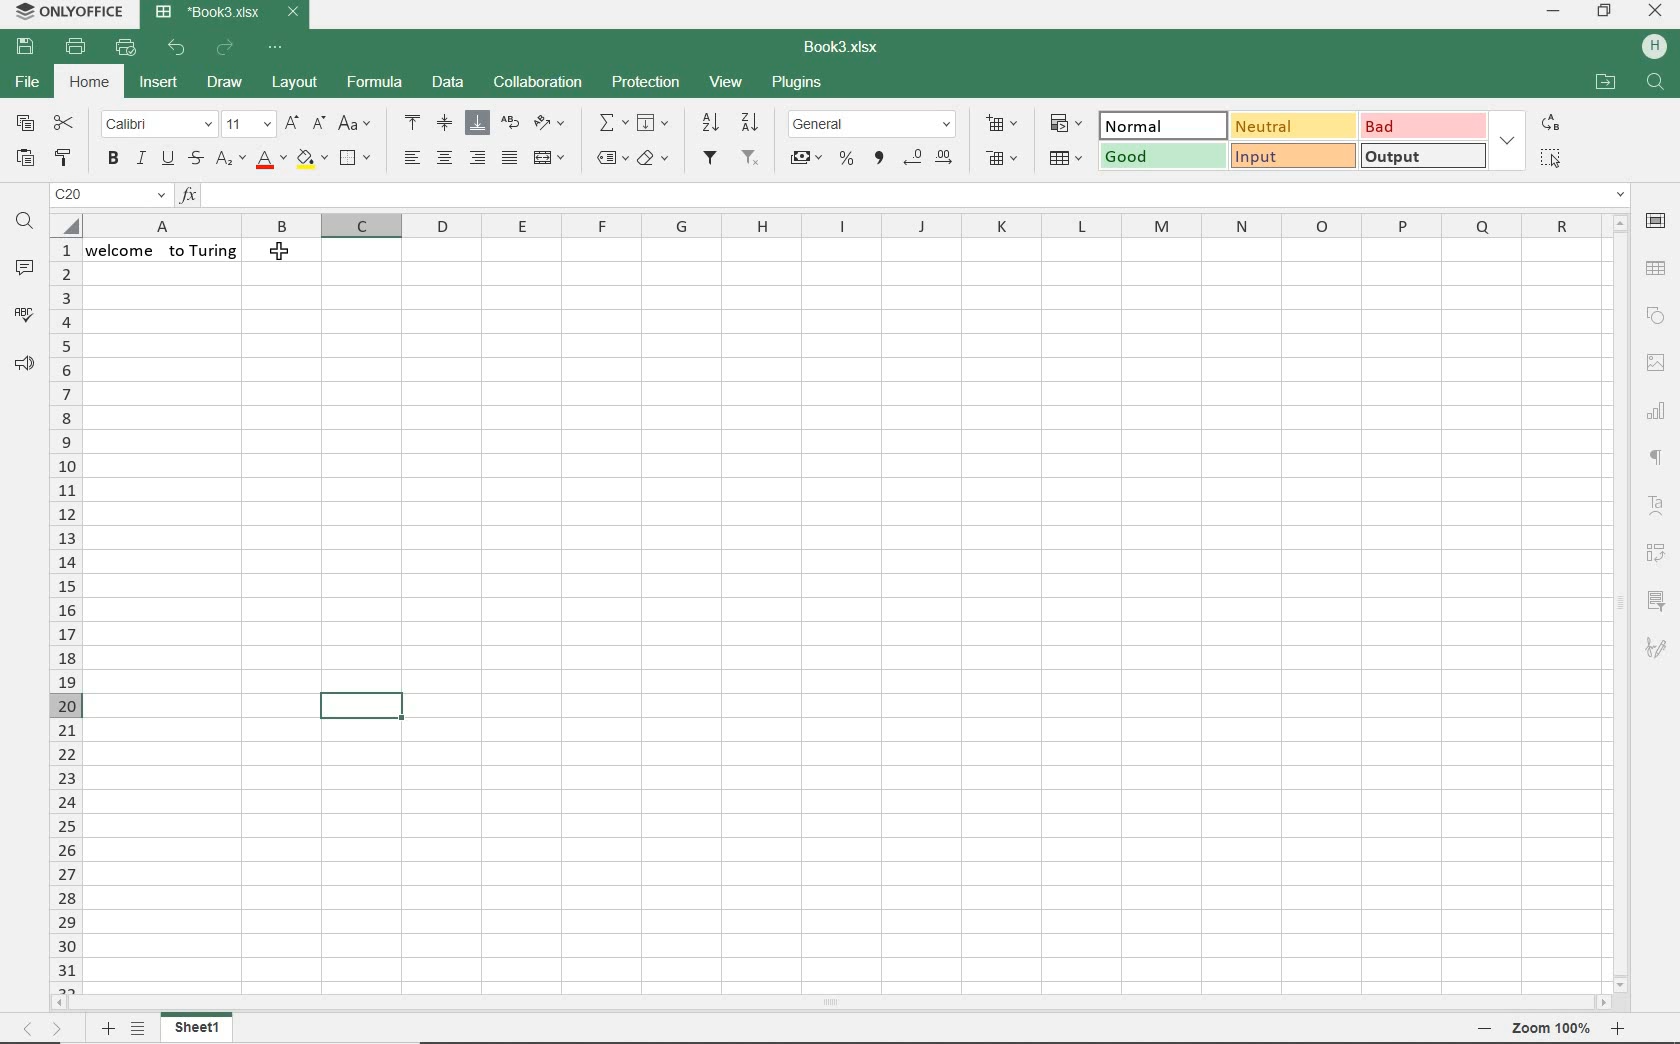  I want to click on named ranges, so click(610, 160).